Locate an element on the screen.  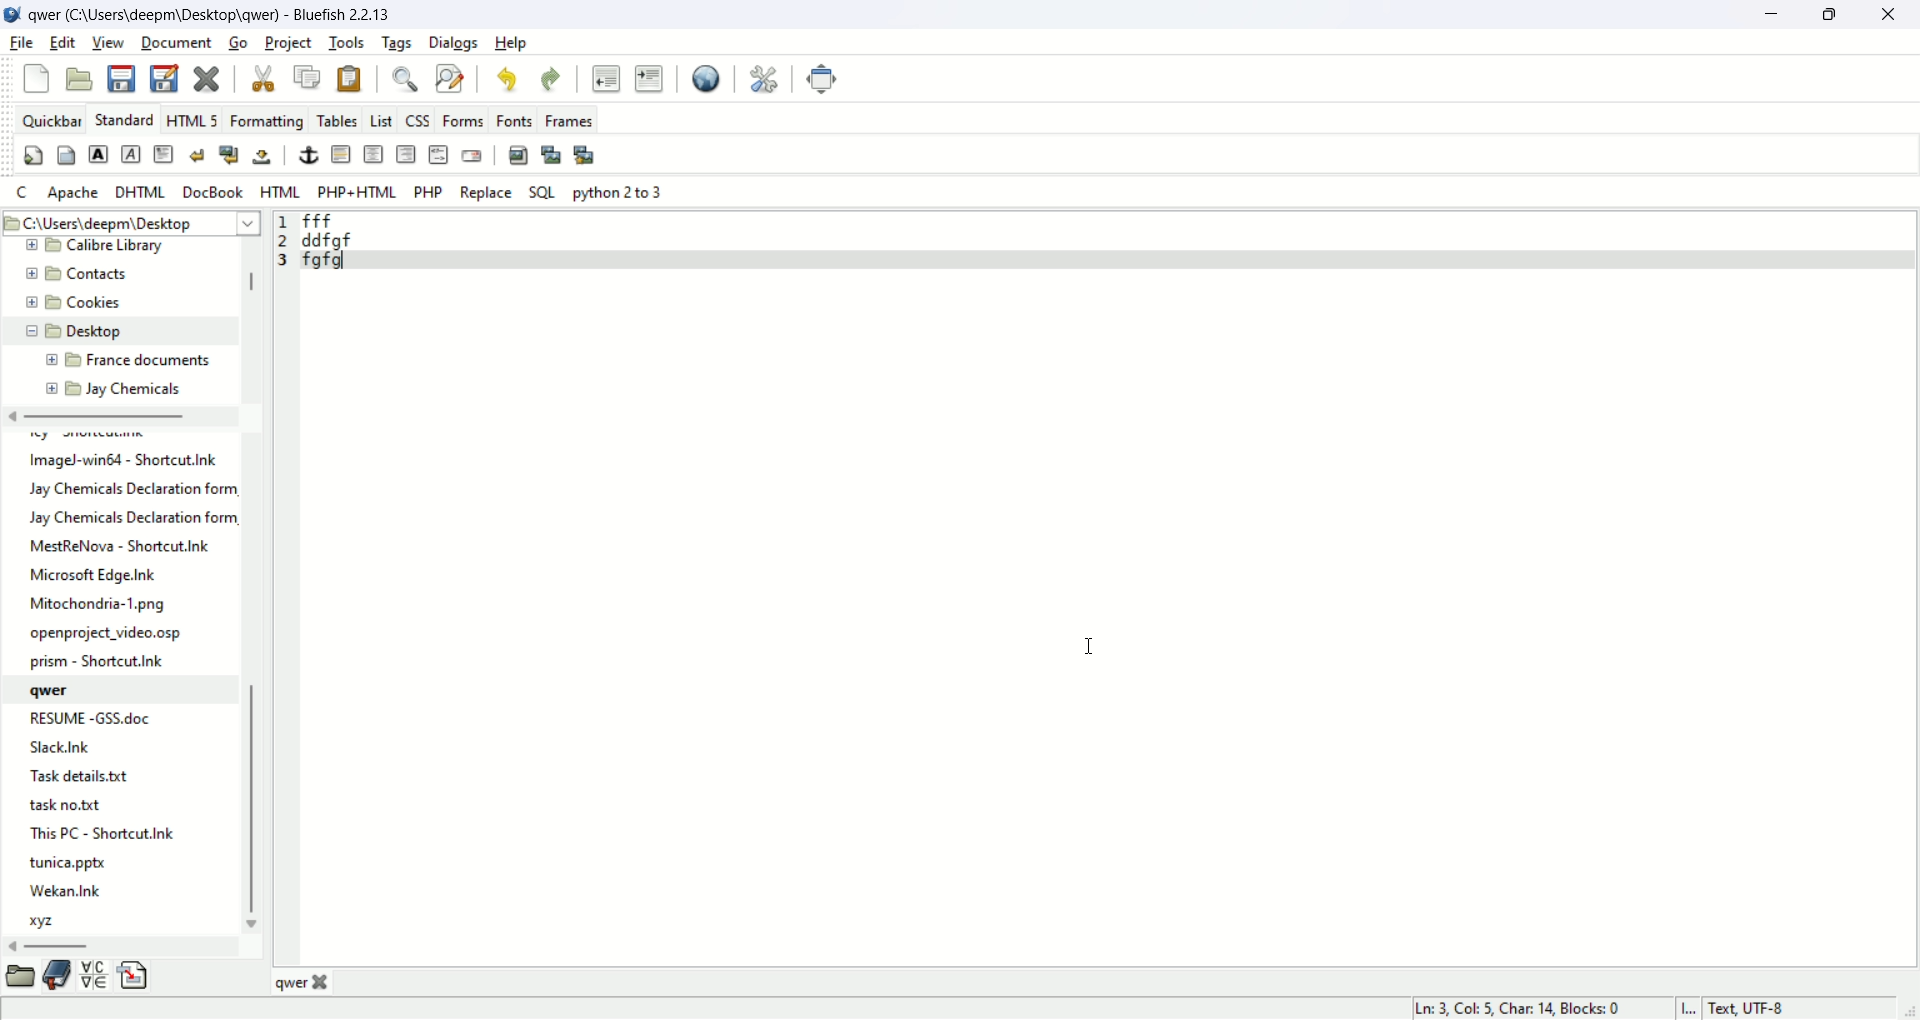
formatting is located at coordinates (265, 120).